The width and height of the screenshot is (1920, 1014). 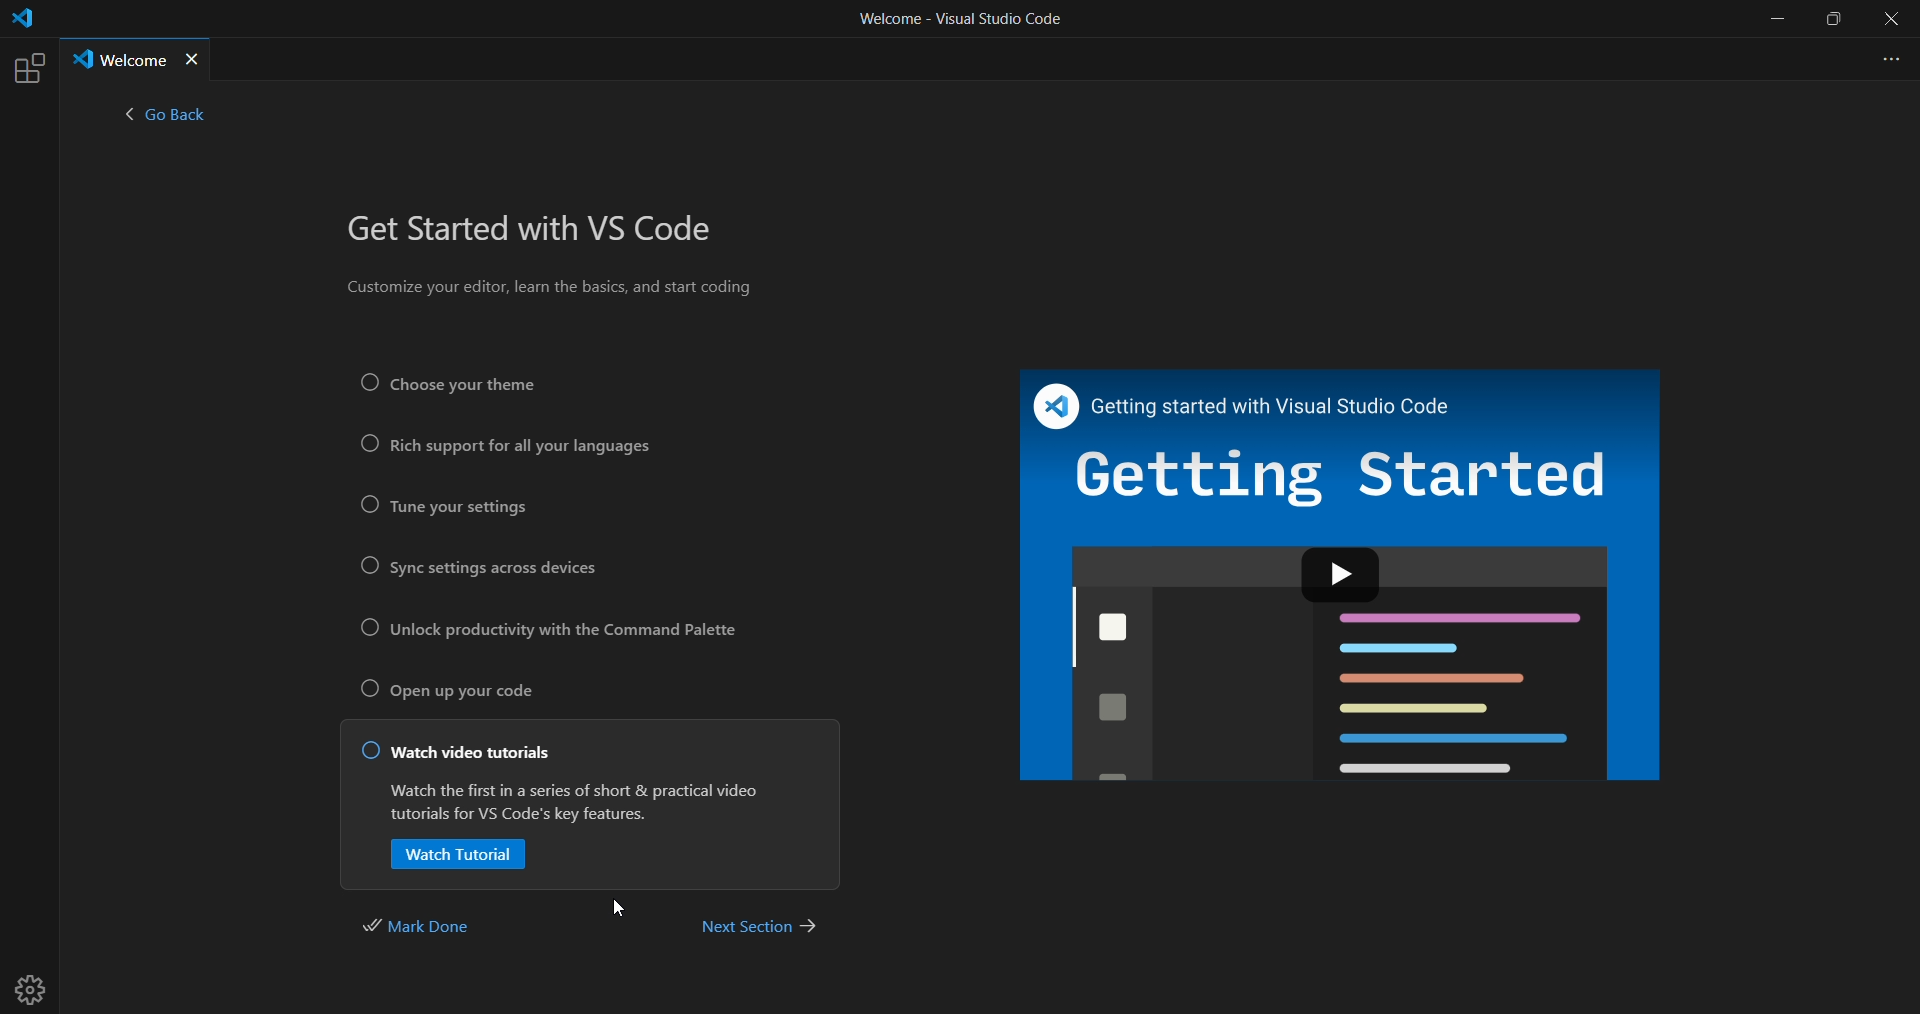 I want to click on mark done, so click(x=428, y=923).